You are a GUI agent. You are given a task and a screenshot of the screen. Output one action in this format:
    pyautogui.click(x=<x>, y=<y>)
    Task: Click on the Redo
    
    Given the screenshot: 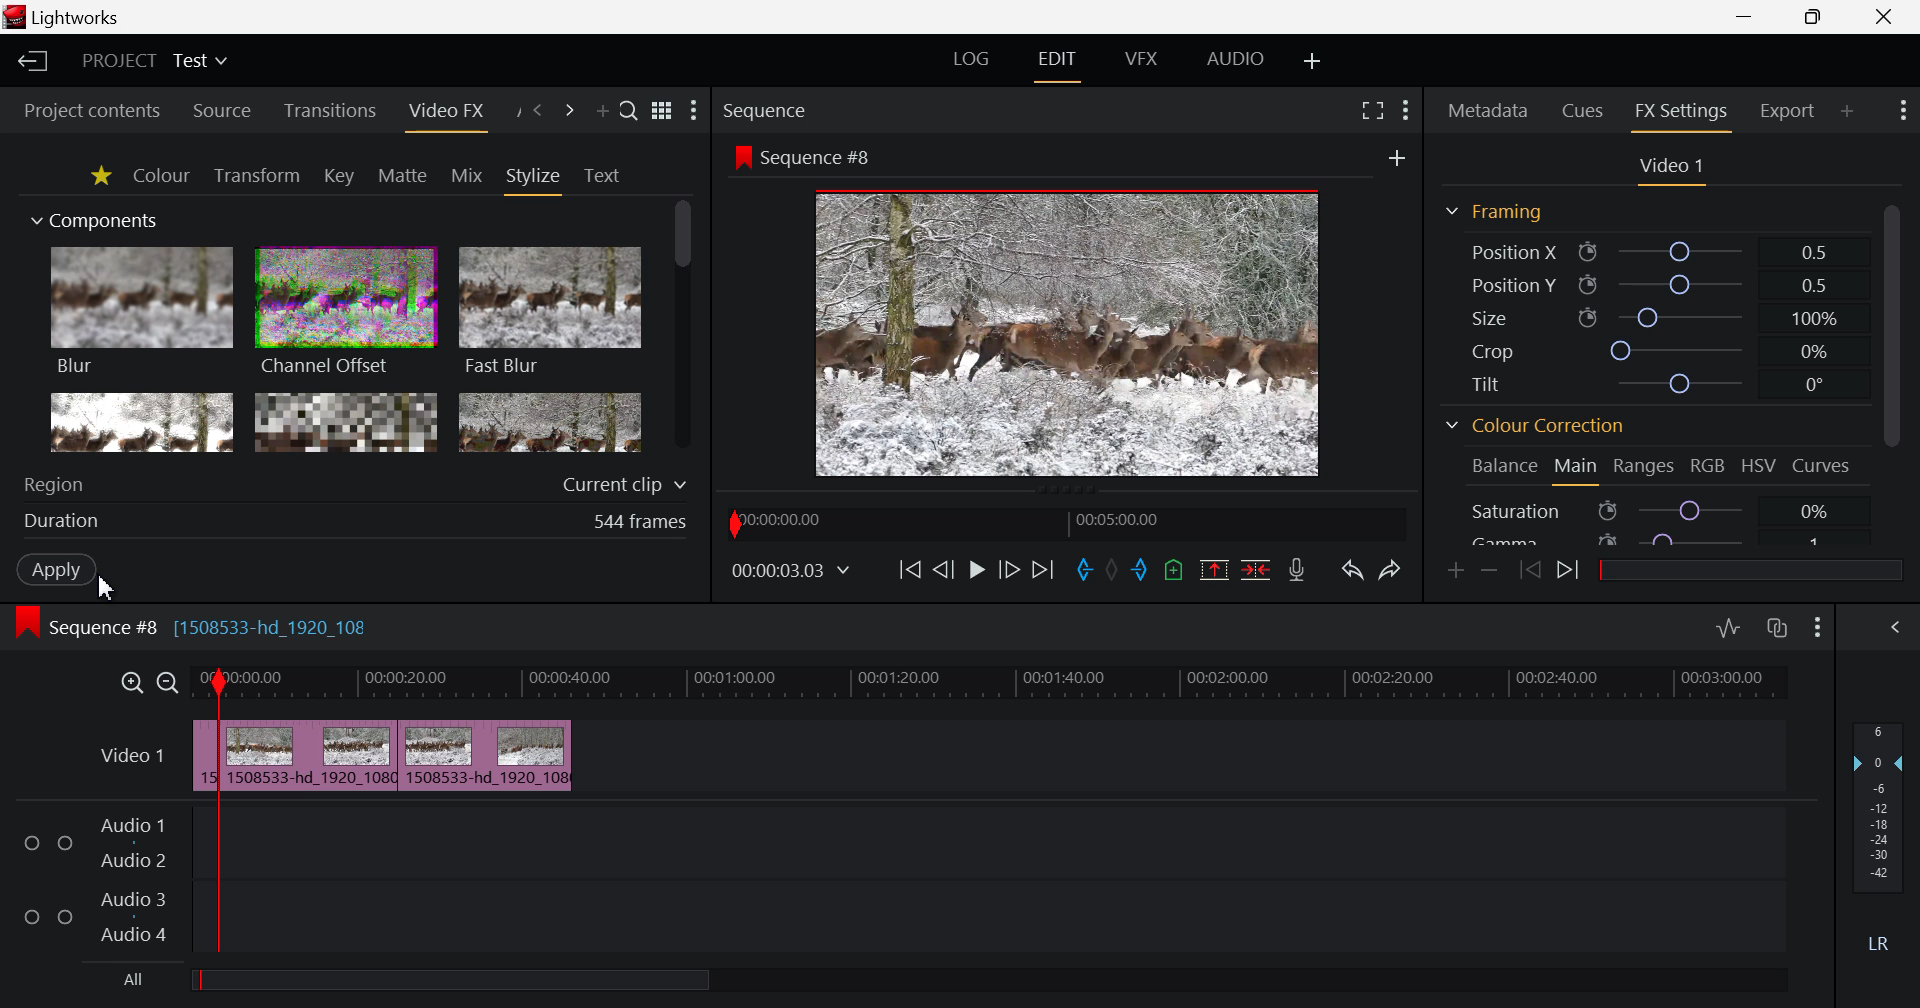 What is the action you would take?
    pyautogui.click(x=1388, y=572)
    